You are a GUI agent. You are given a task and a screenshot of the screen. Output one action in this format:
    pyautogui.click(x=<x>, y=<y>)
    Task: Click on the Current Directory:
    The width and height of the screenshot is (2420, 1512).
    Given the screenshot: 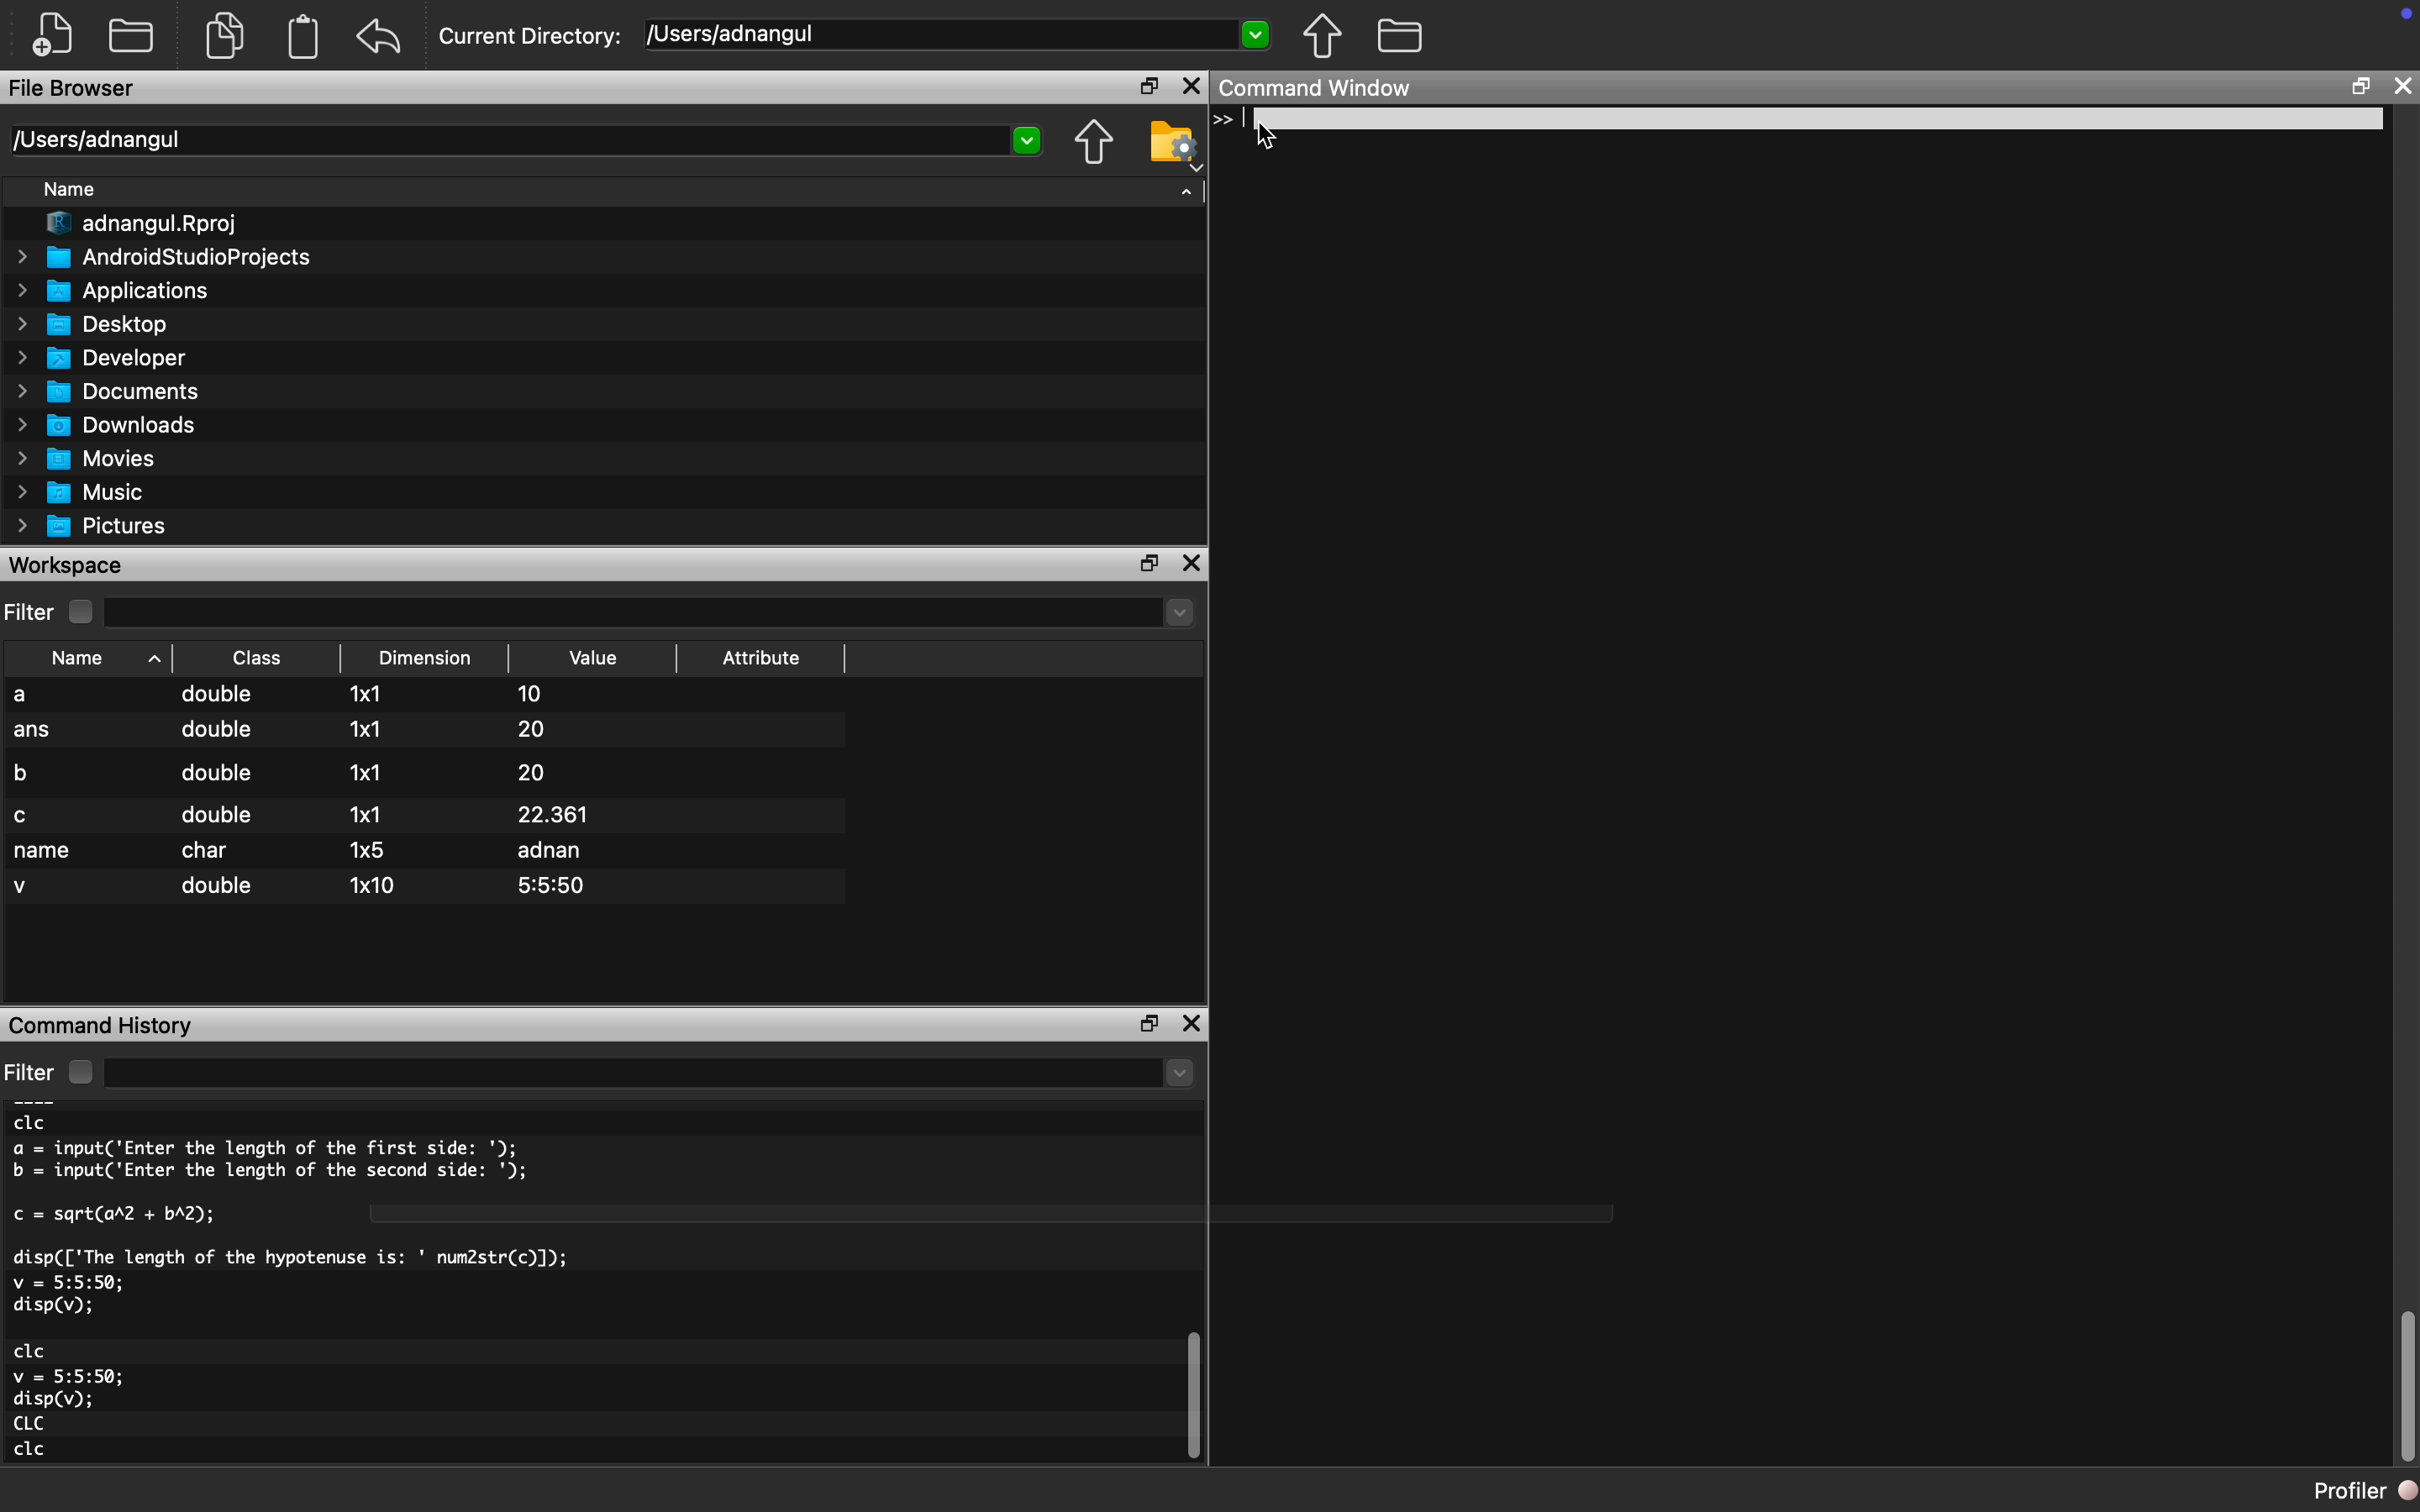 What is the action you would take?
    pyautogui.click(x=532, y=33)
    